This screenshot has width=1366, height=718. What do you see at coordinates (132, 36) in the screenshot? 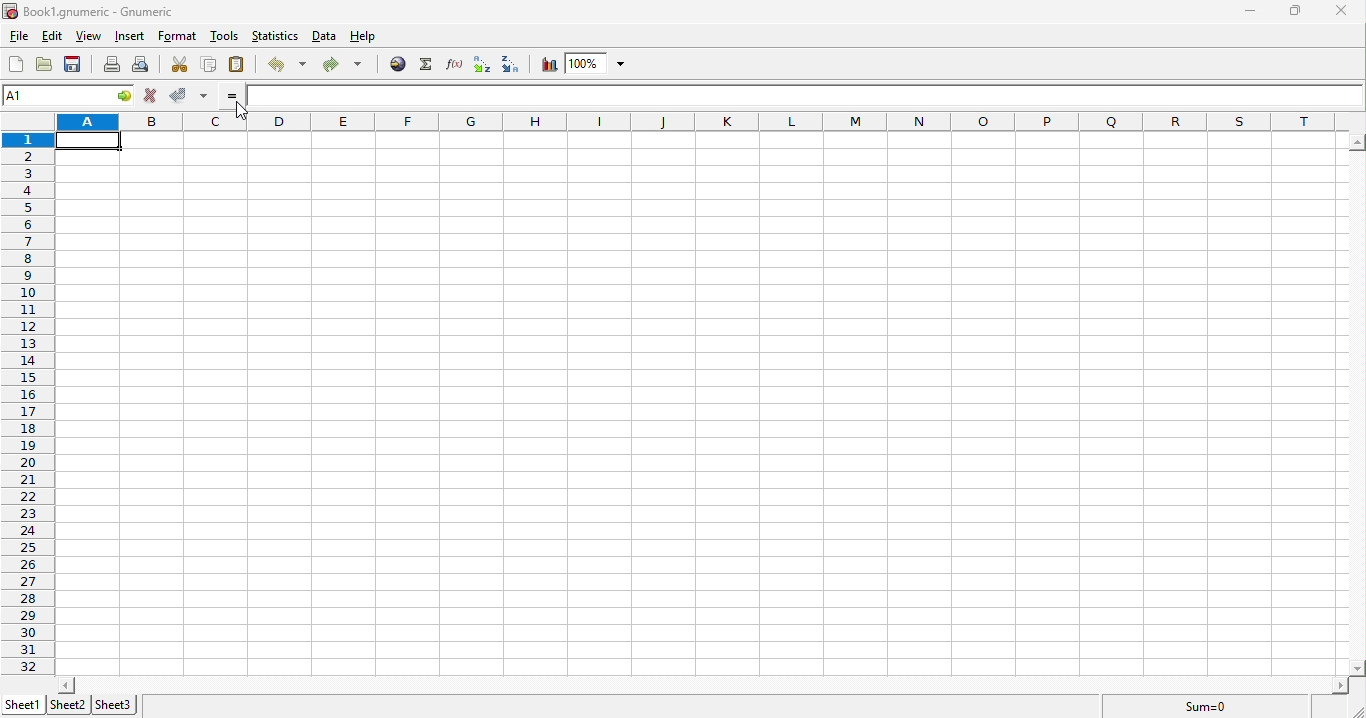
I see `insert` at bounding box center [132, 36].